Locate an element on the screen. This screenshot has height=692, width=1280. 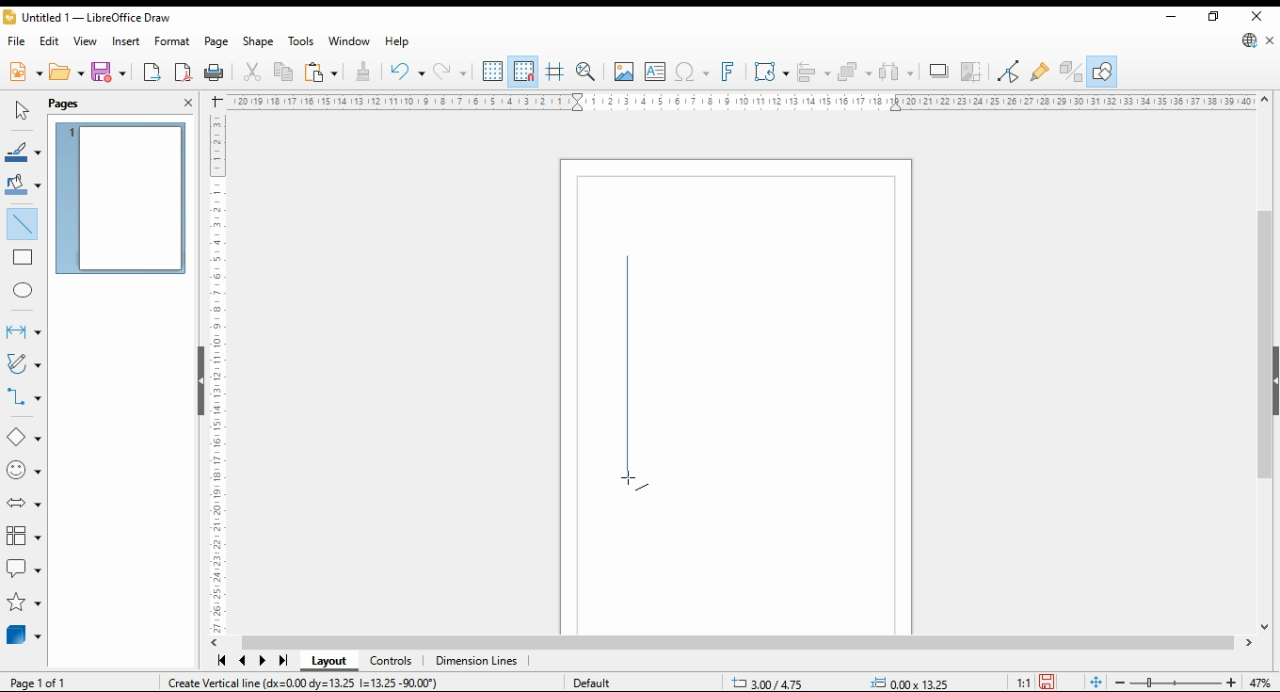
first page is located at coordinates (221, 662).